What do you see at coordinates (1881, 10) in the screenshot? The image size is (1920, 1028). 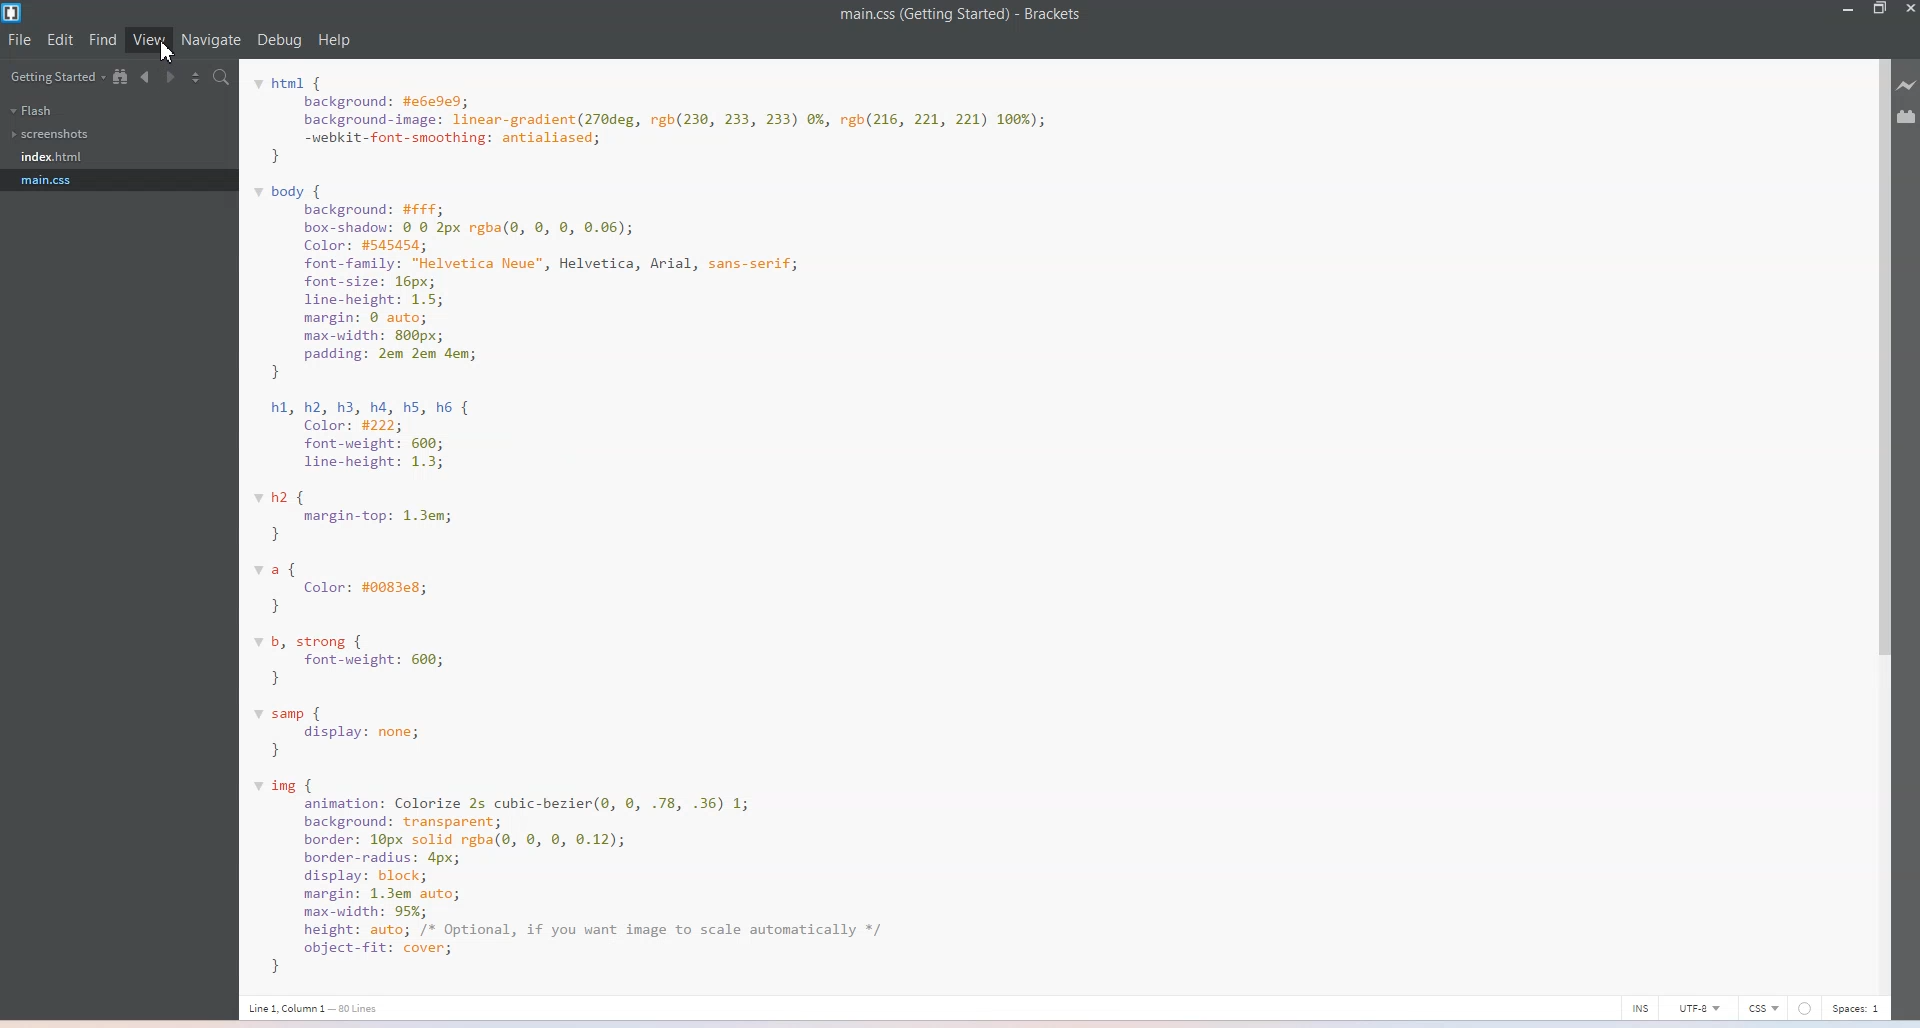 I see `Maximize` at bounding box center [1881, 10].